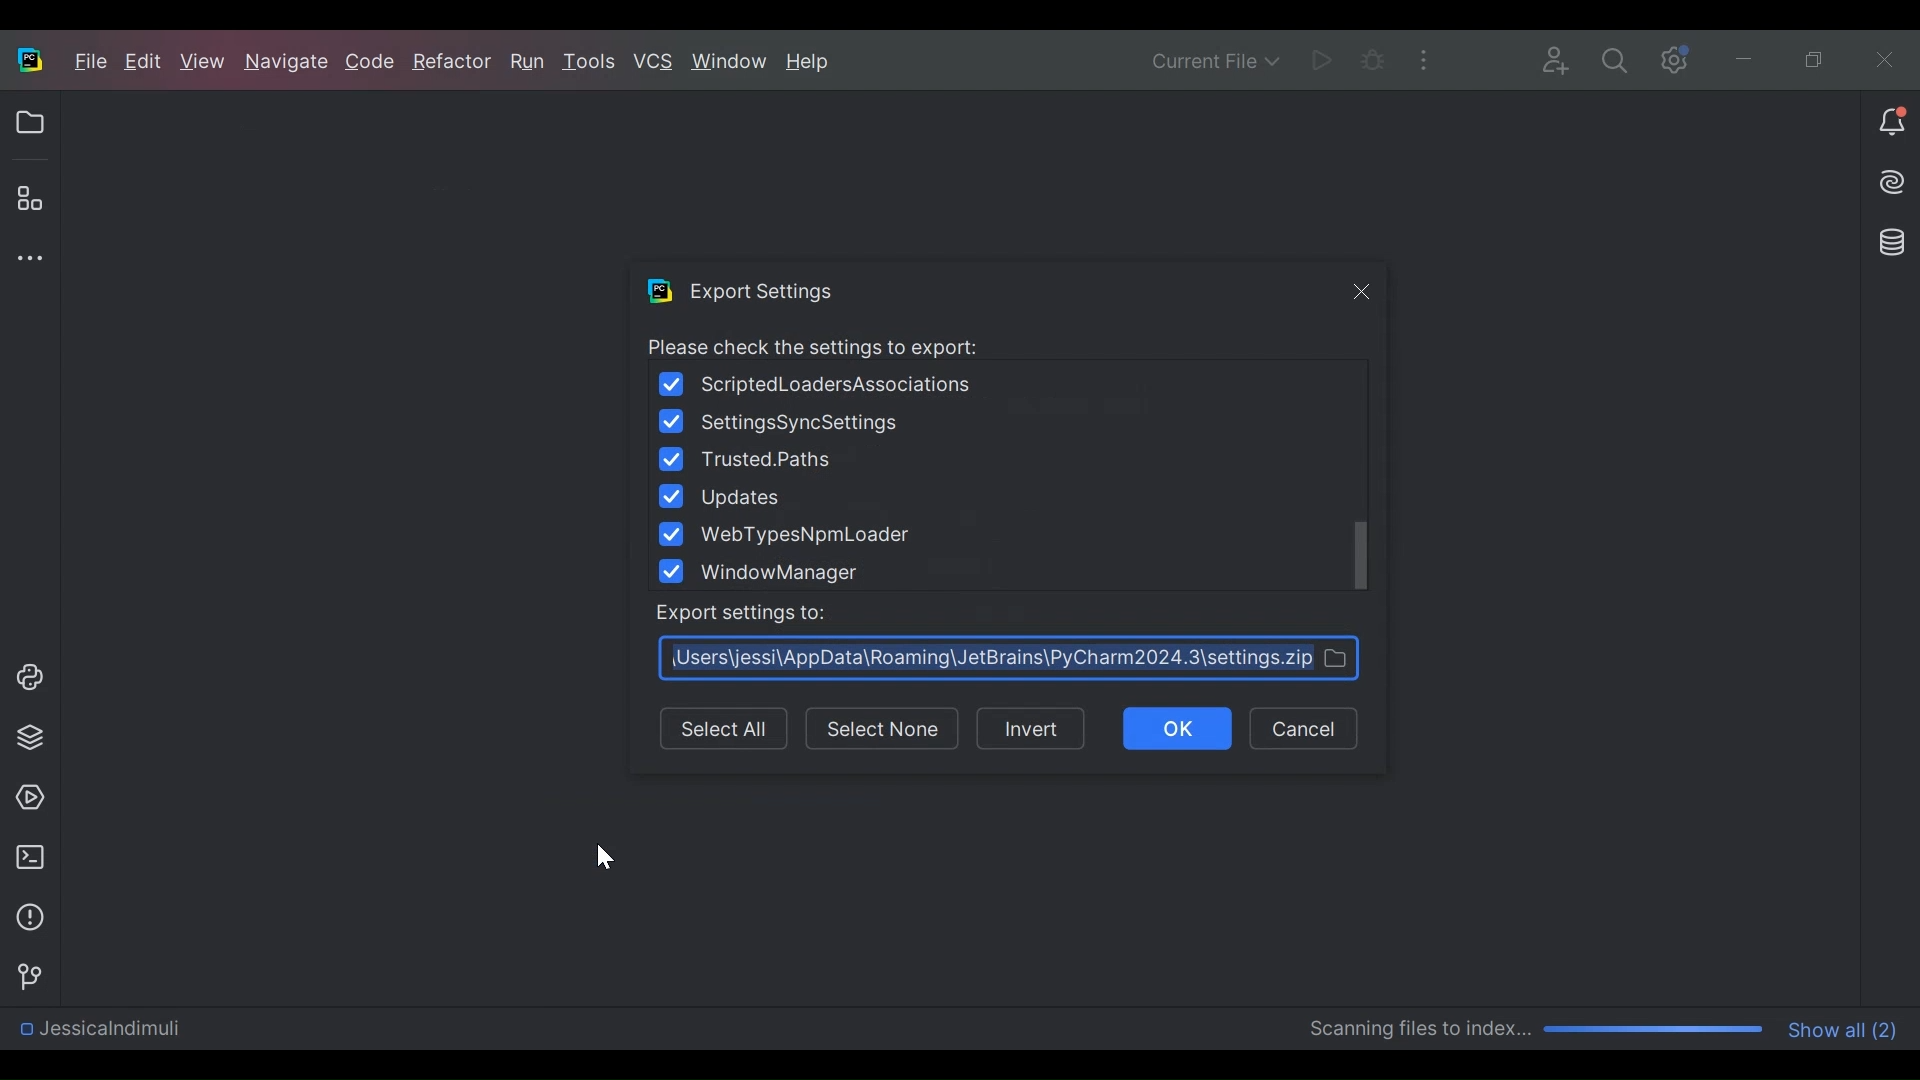 The image size is (1920, 1080). What do you see at coordinates (740, 290) in the screenshot?
I see `Export Settings` at bounding box center [740, 290].